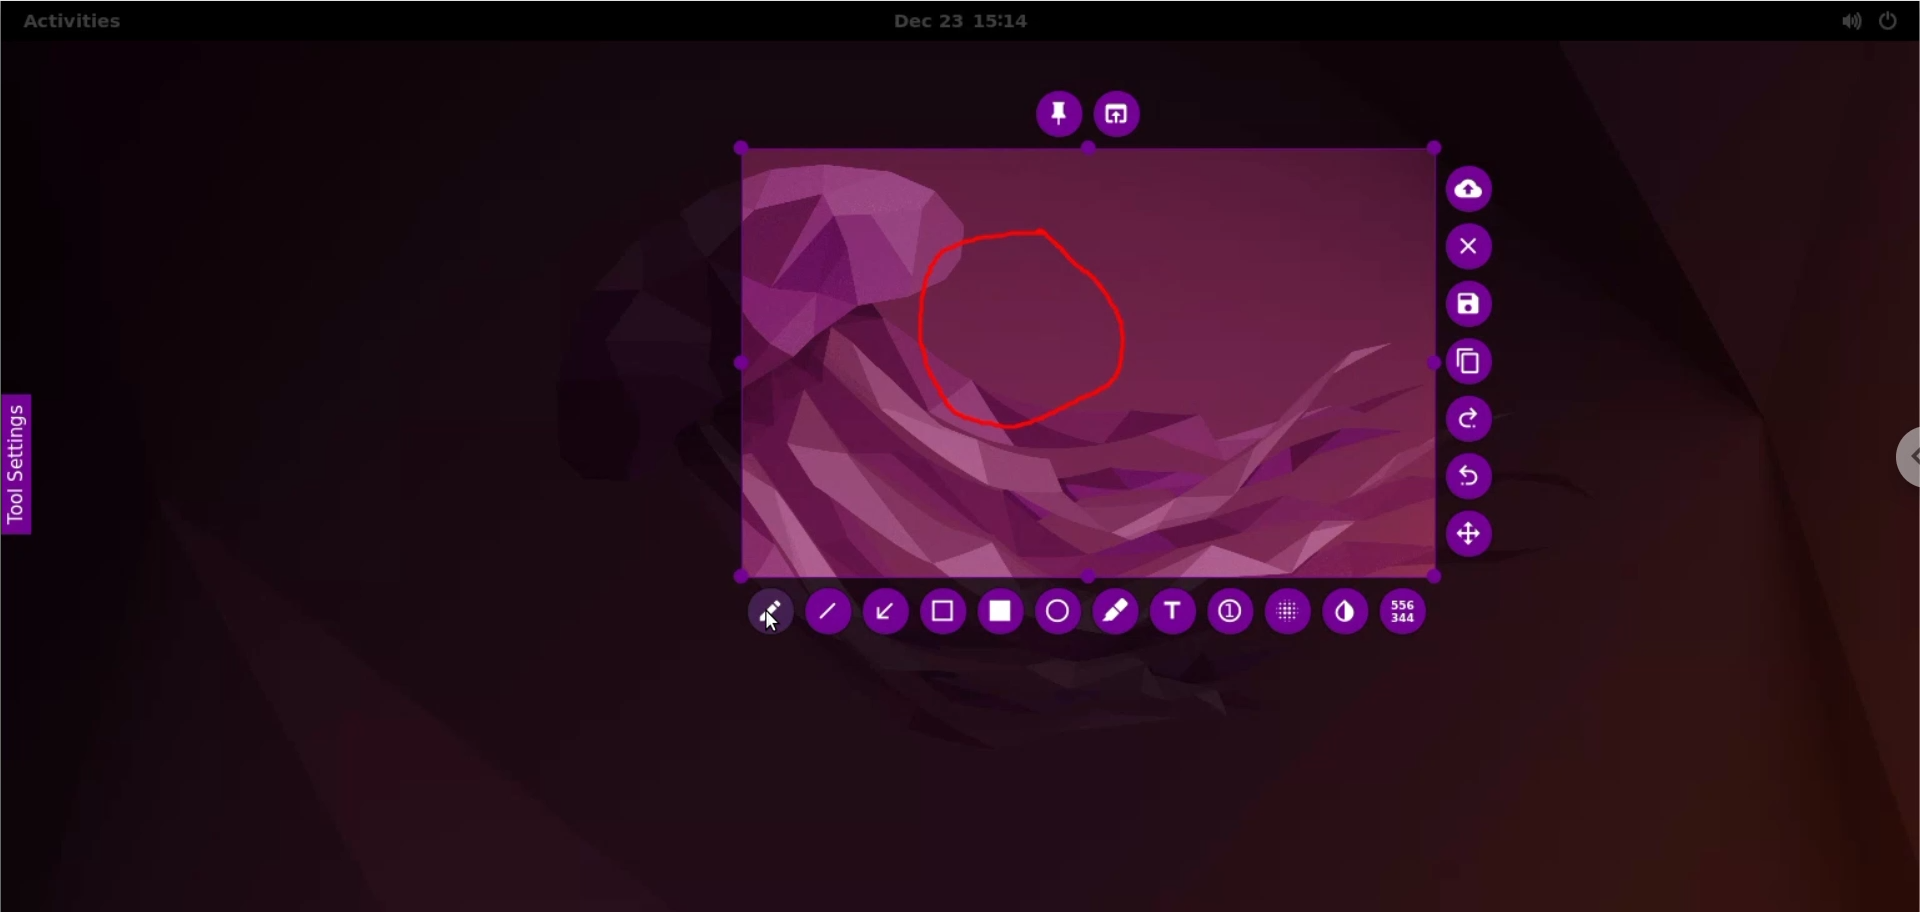 The height and width of the screenshot is (912, 1920). What do you see at coordinates (1473, 249) in the screenshot?
I see `cancel culture` at bounding box center [1473, 249].